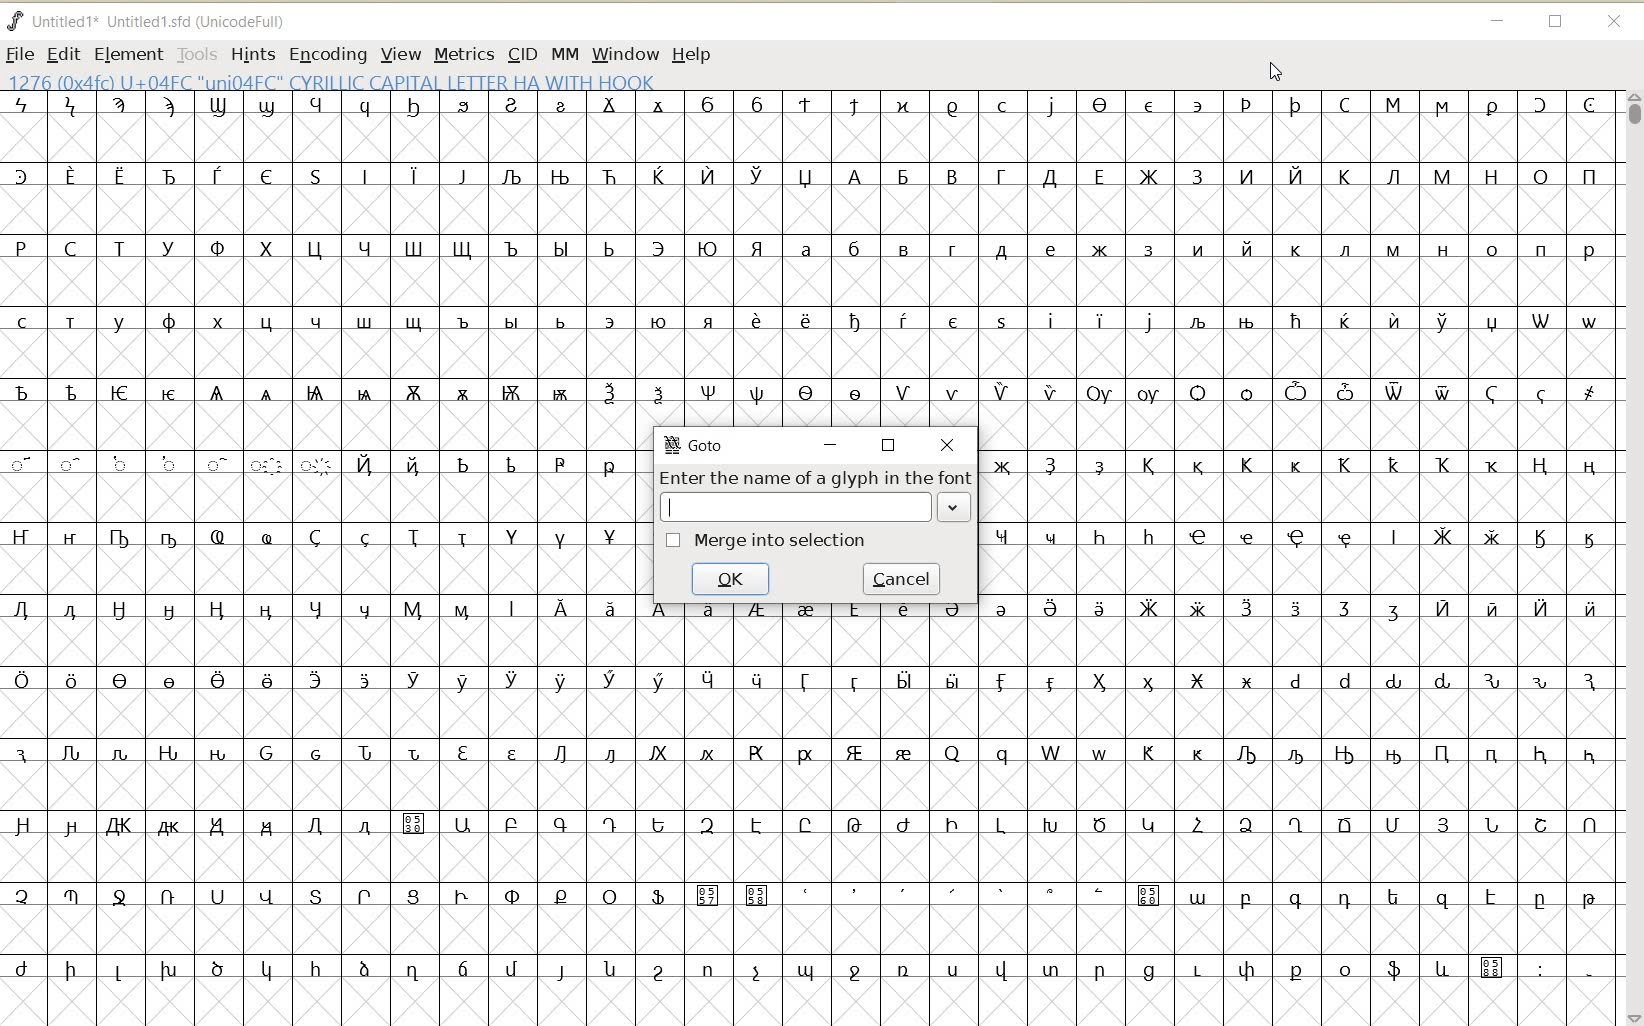 This screenshot has height=1026, width=1644. I want to click on MINIMIZE, so click(1498, 21).